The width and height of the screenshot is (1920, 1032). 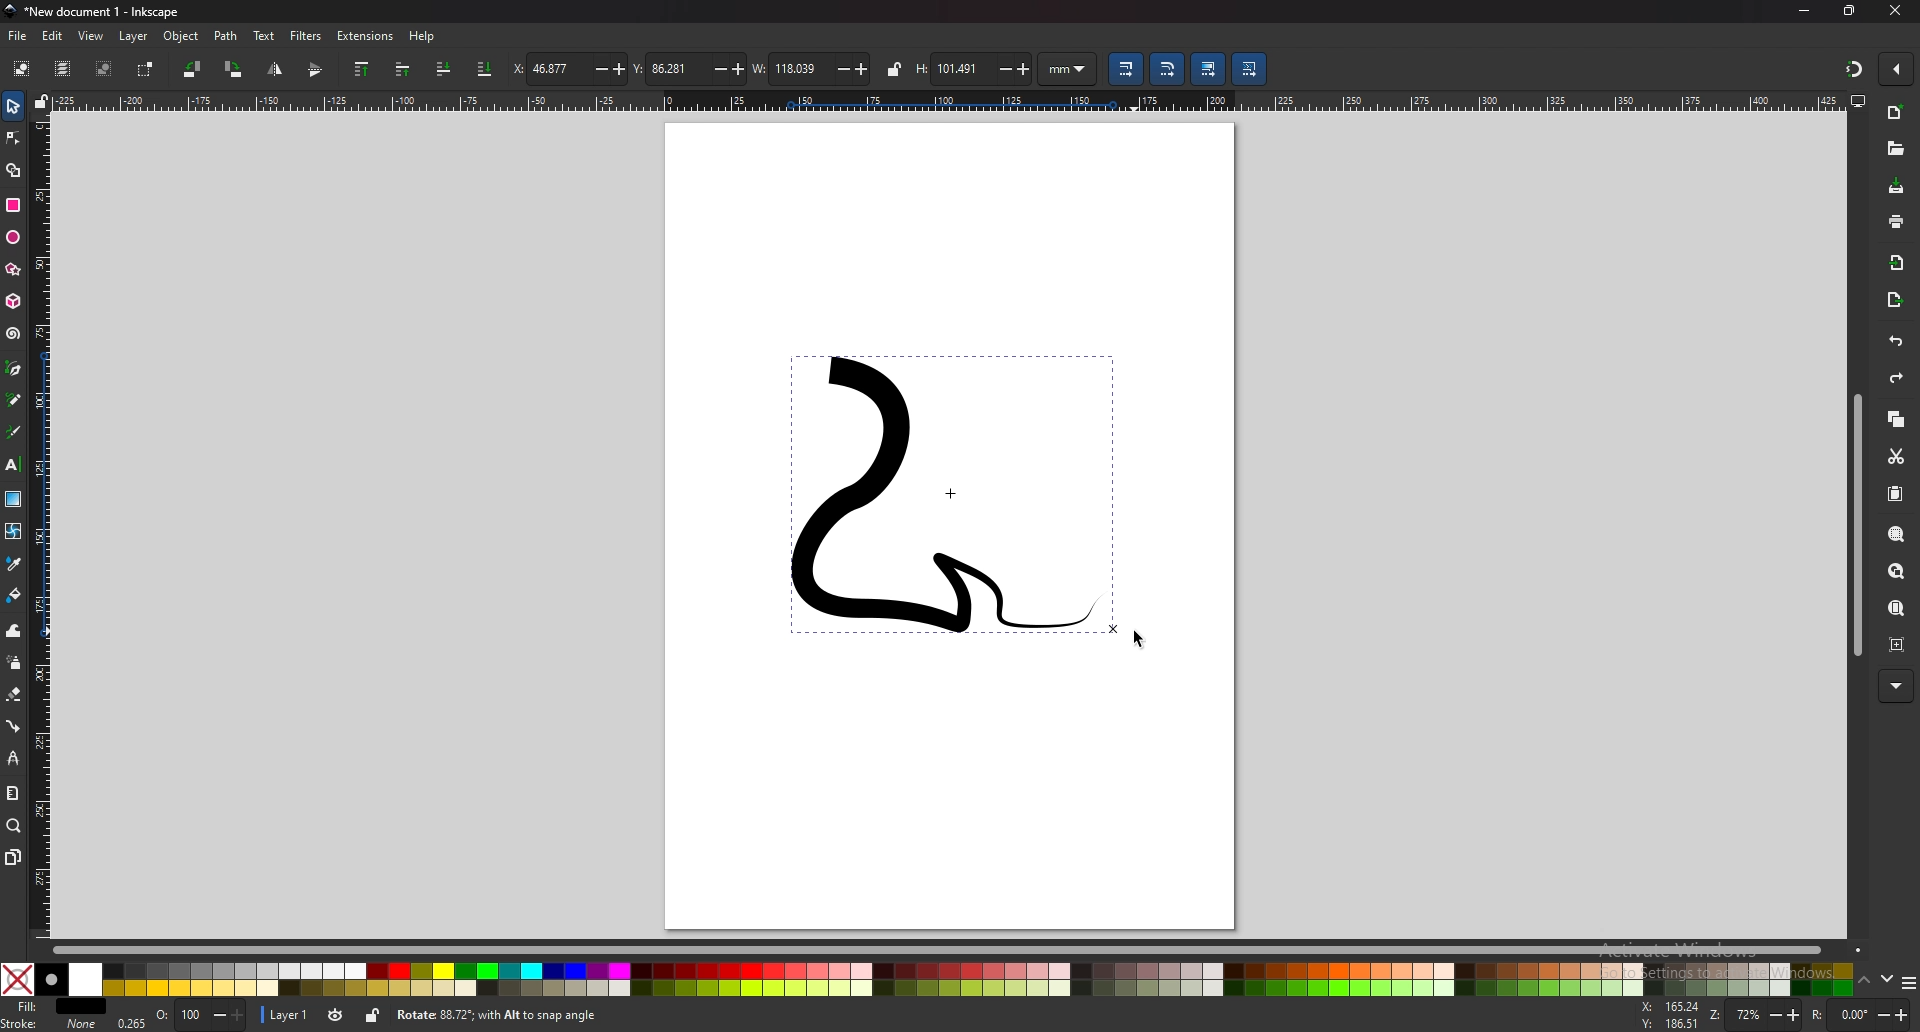 I want to click on extensions, so click(x=364, y=36).